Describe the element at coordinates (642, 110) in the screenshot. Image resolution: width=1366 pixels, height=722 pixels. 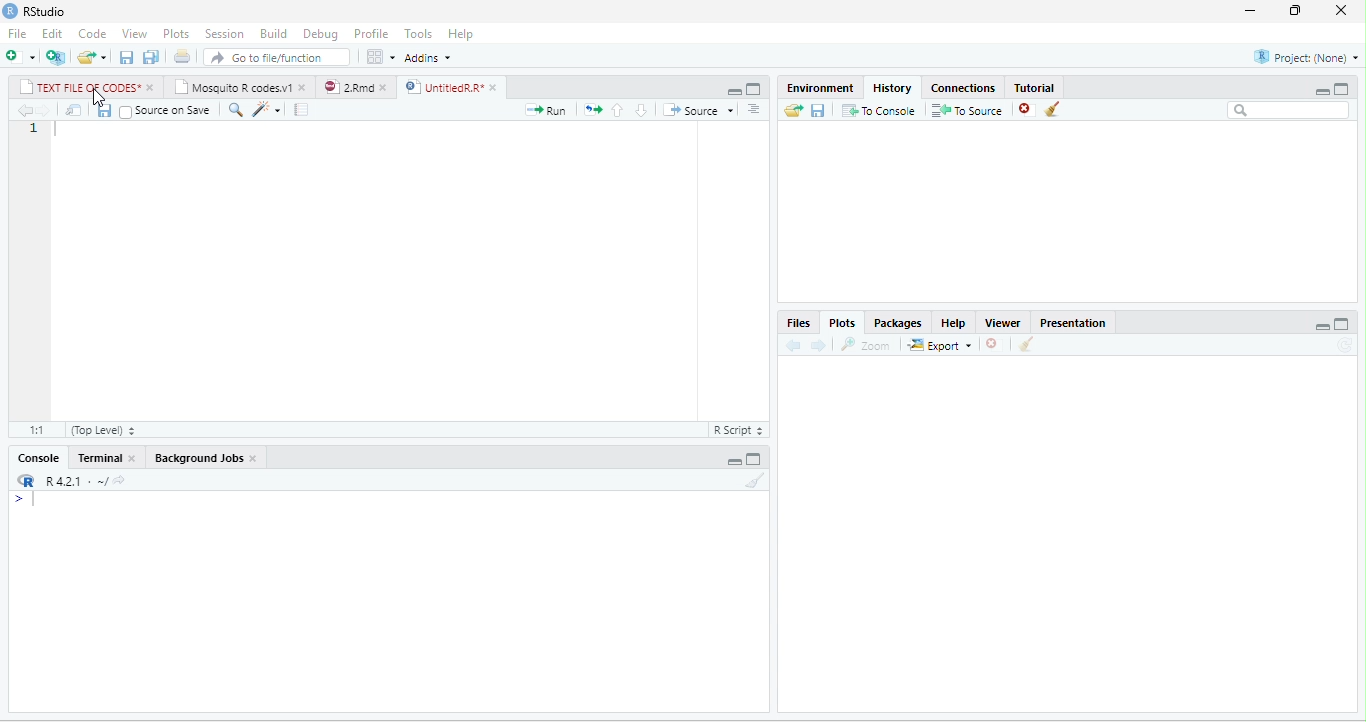
I see `down` at that location.